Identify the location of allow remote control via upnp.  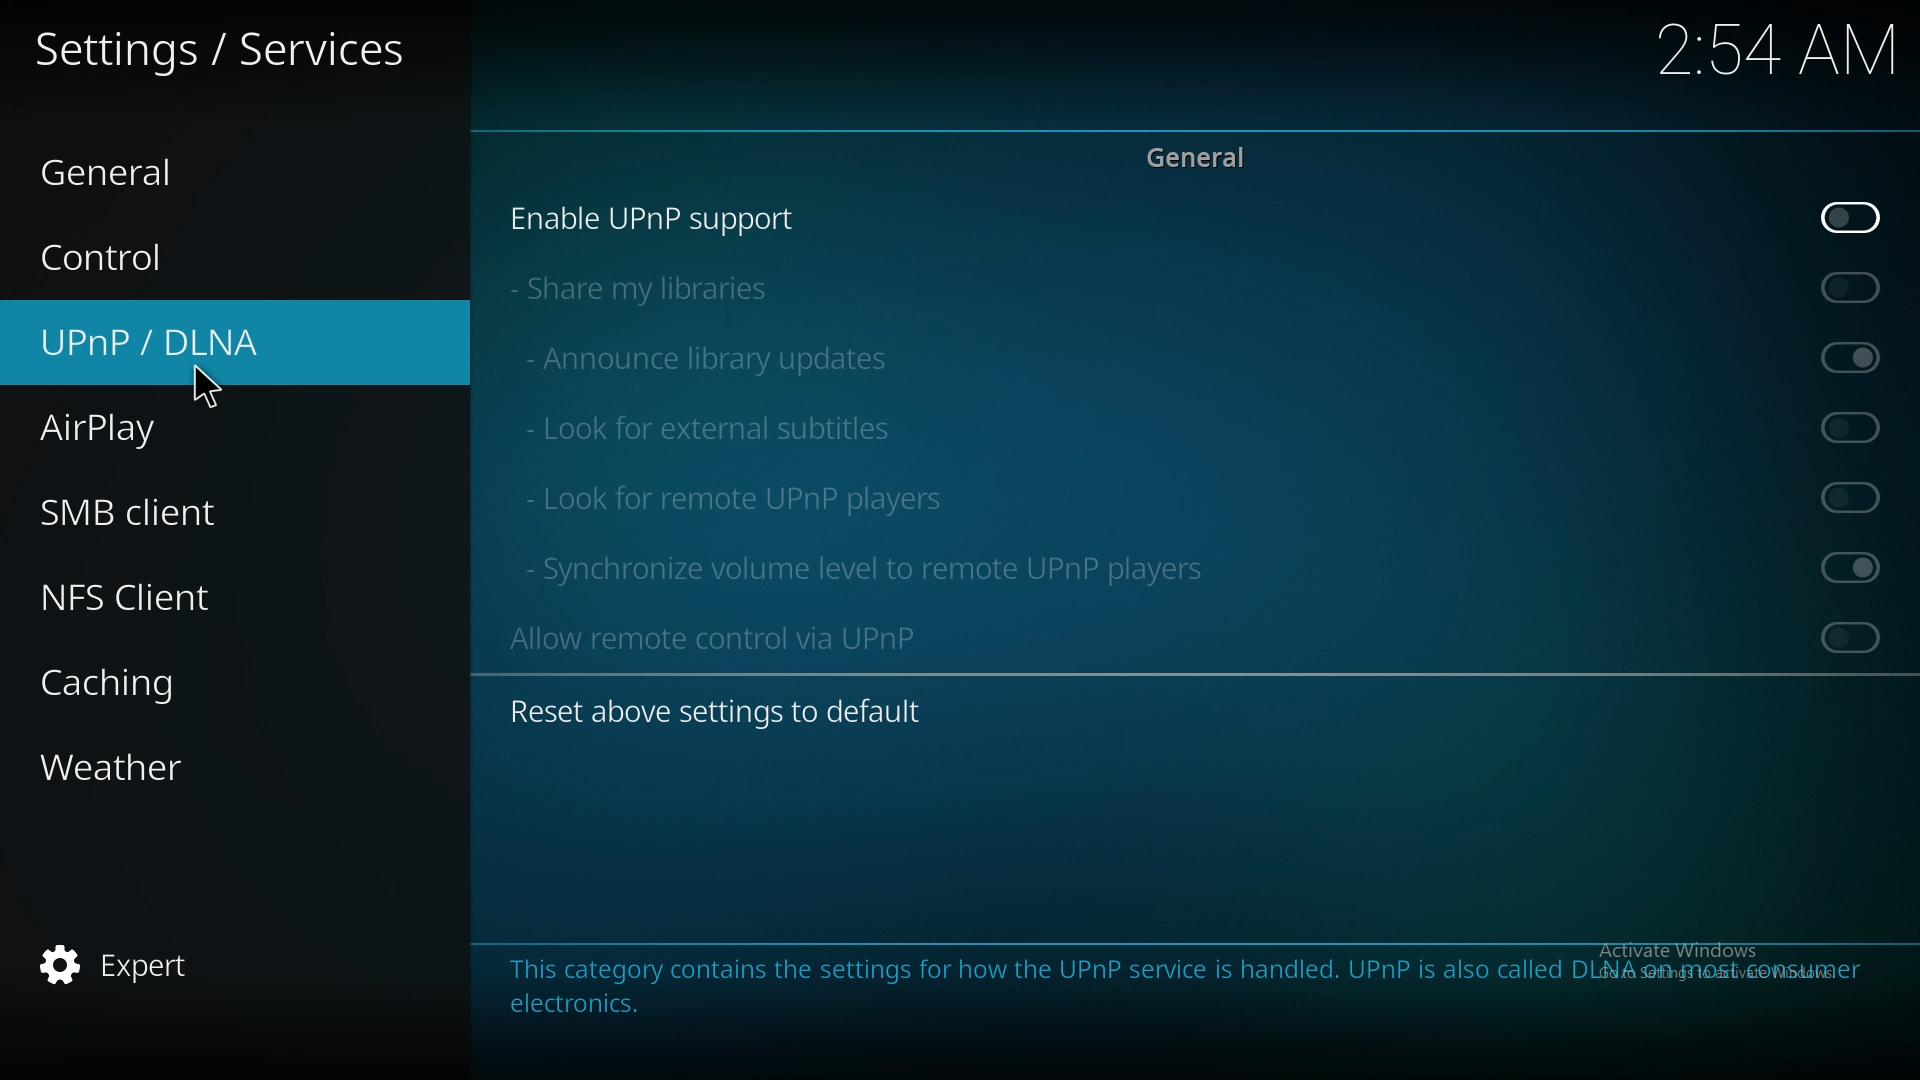
(738, 637).